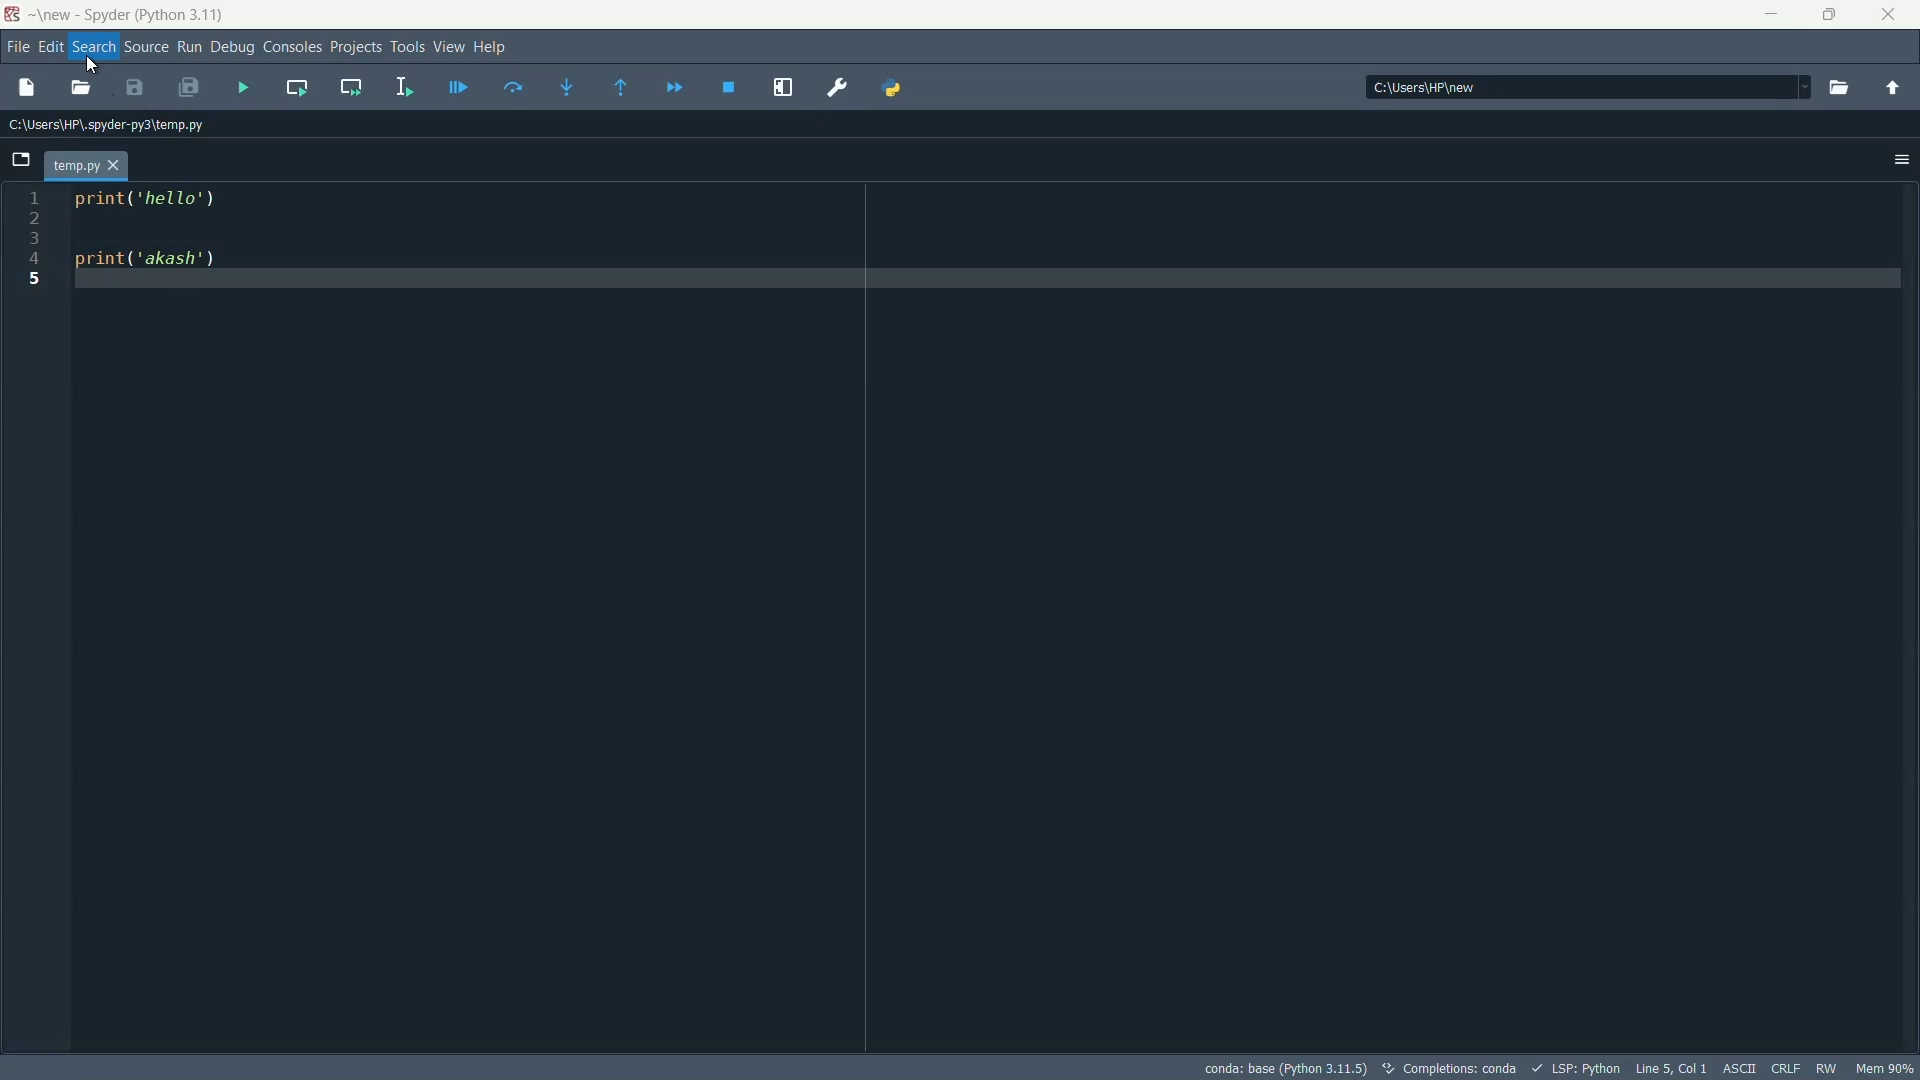 This screenshot has width=1920, height=1080. I want to click on edit menu, so click(47, 48).